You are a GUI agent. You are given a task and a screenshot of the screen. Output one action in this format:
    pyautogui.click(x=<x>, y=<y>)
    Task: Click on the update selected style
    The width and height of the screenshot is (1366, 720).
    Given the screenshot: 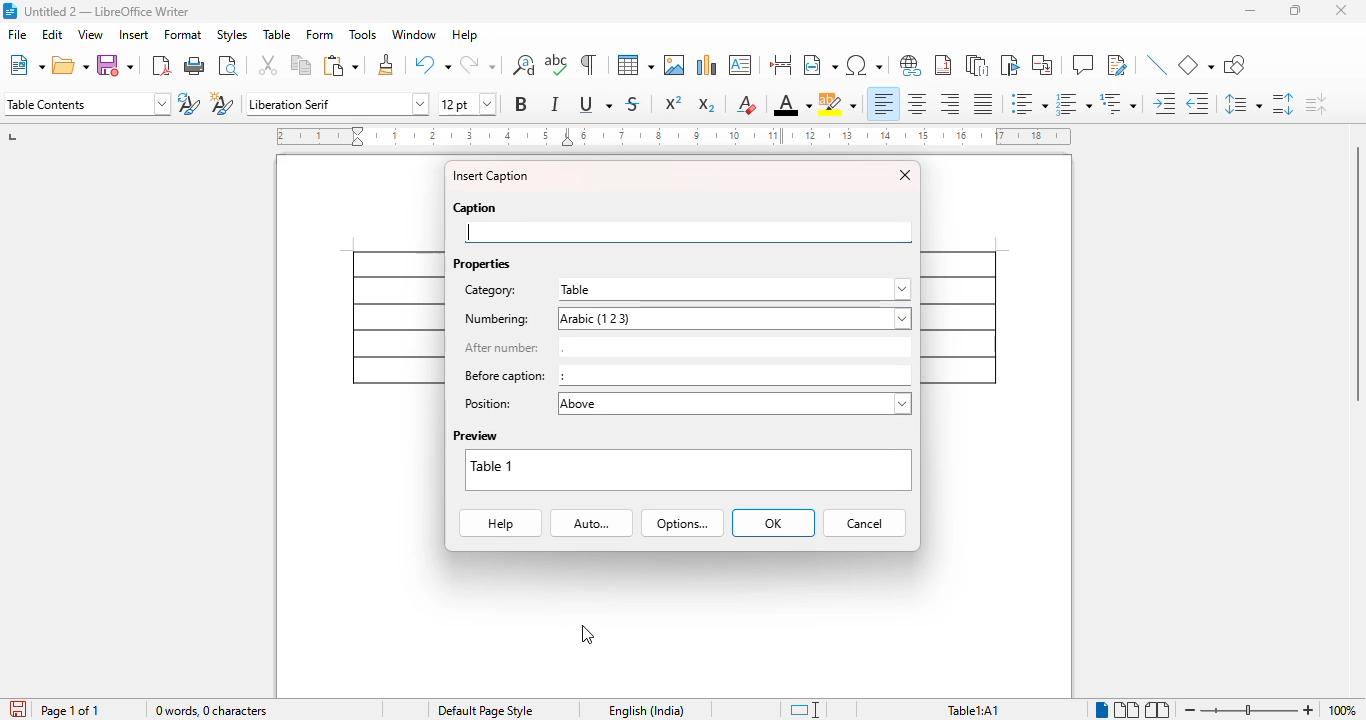 What is the action you would take?
    pyautogui.click(x=188, y=103)
    